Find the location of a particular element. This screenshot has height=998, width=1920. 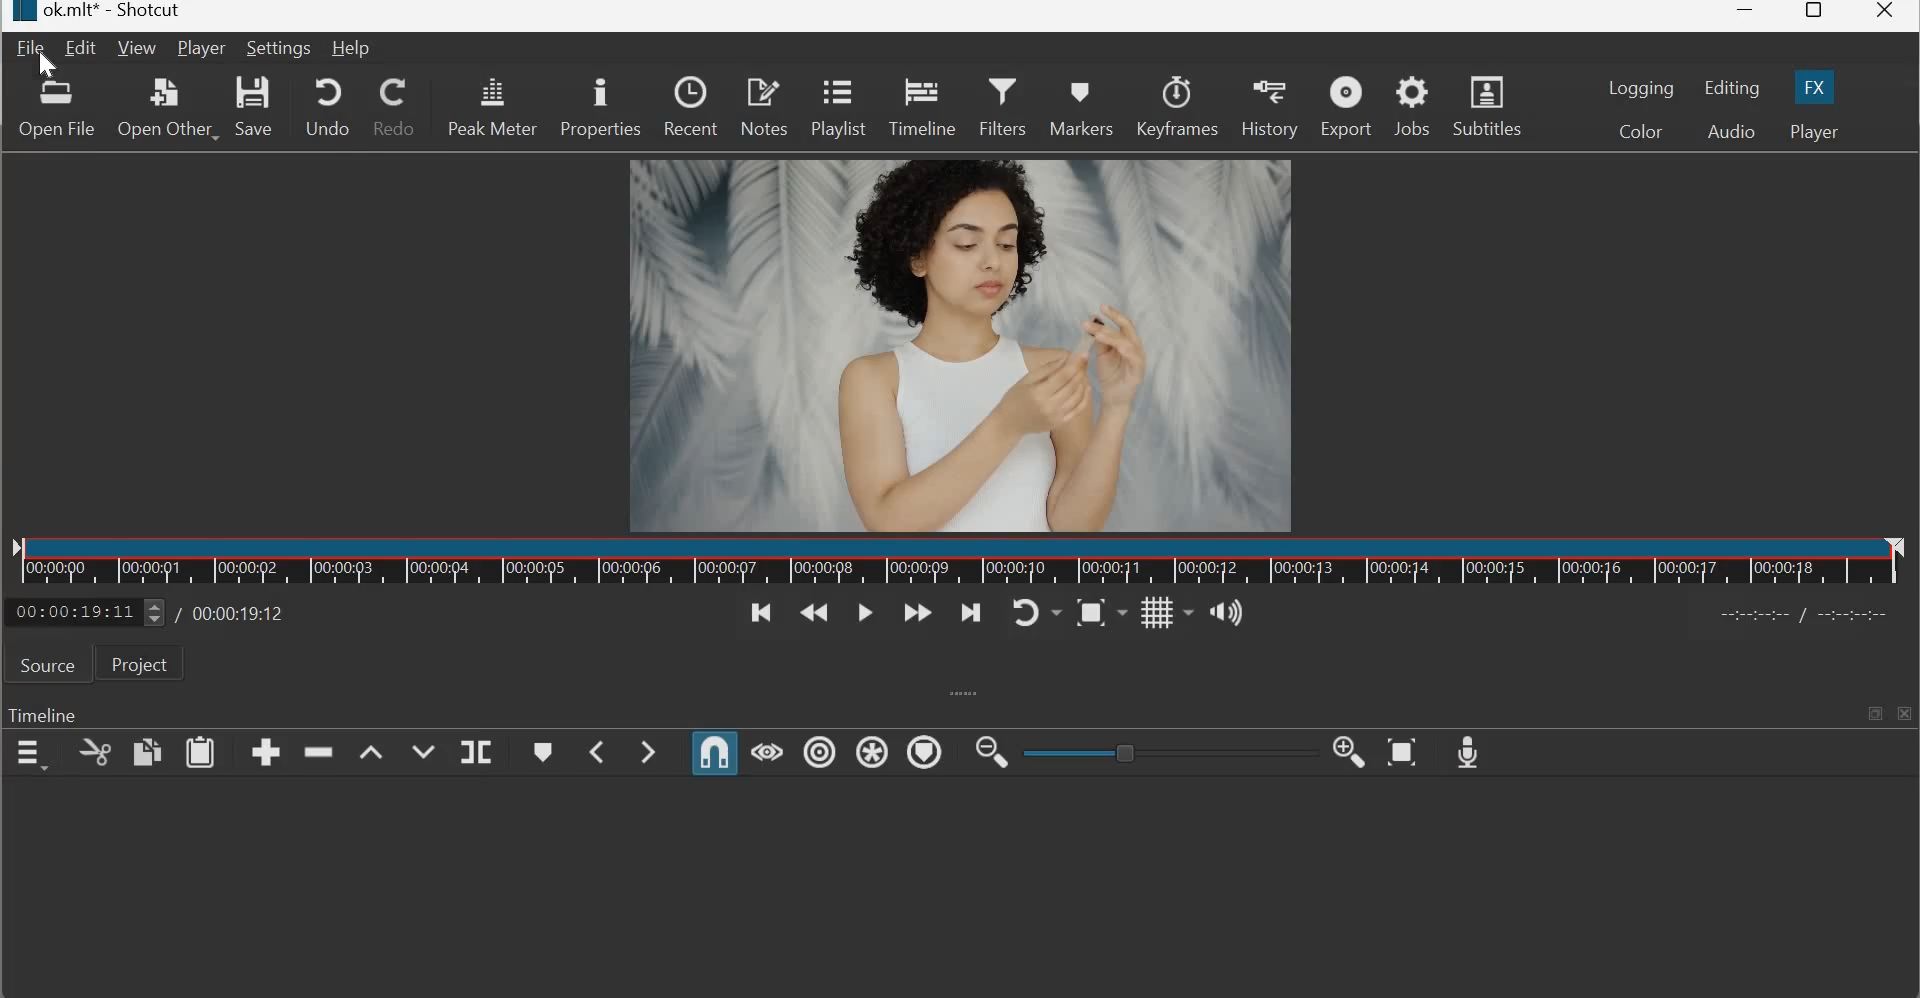

FX is located at coordinates (1814, 86).